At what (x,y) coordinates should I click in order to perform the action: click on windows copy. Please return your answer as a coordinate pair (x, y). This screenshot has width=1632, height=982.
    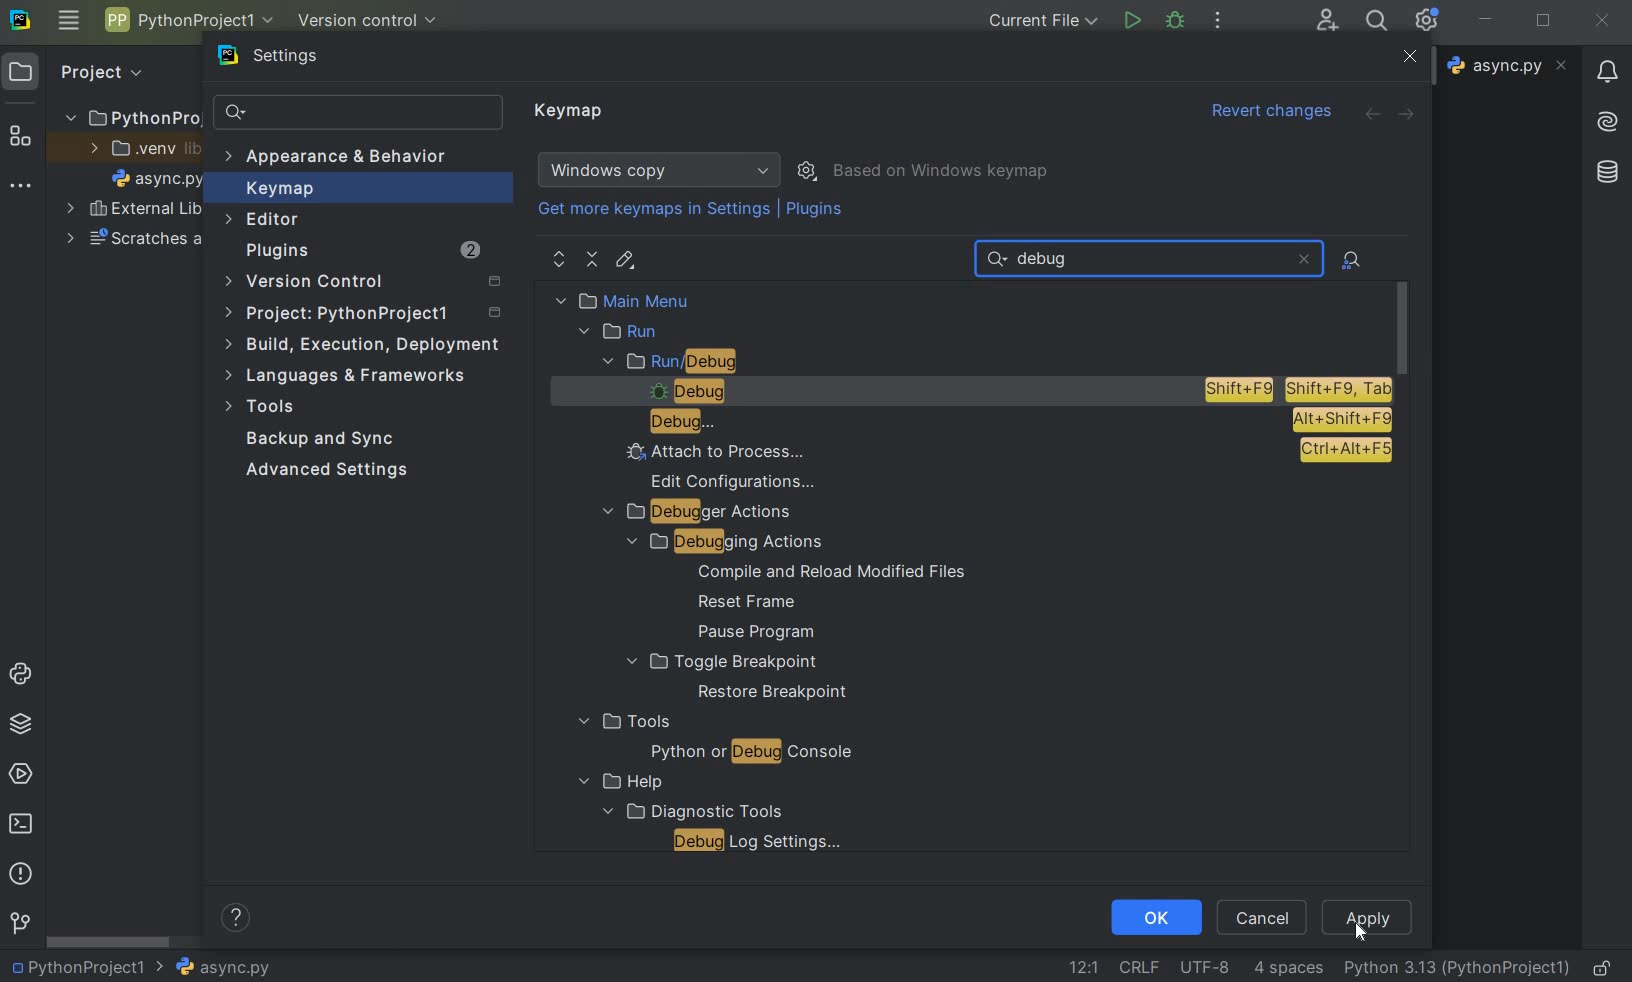
    Looking at the image, I should click on (662, 170).